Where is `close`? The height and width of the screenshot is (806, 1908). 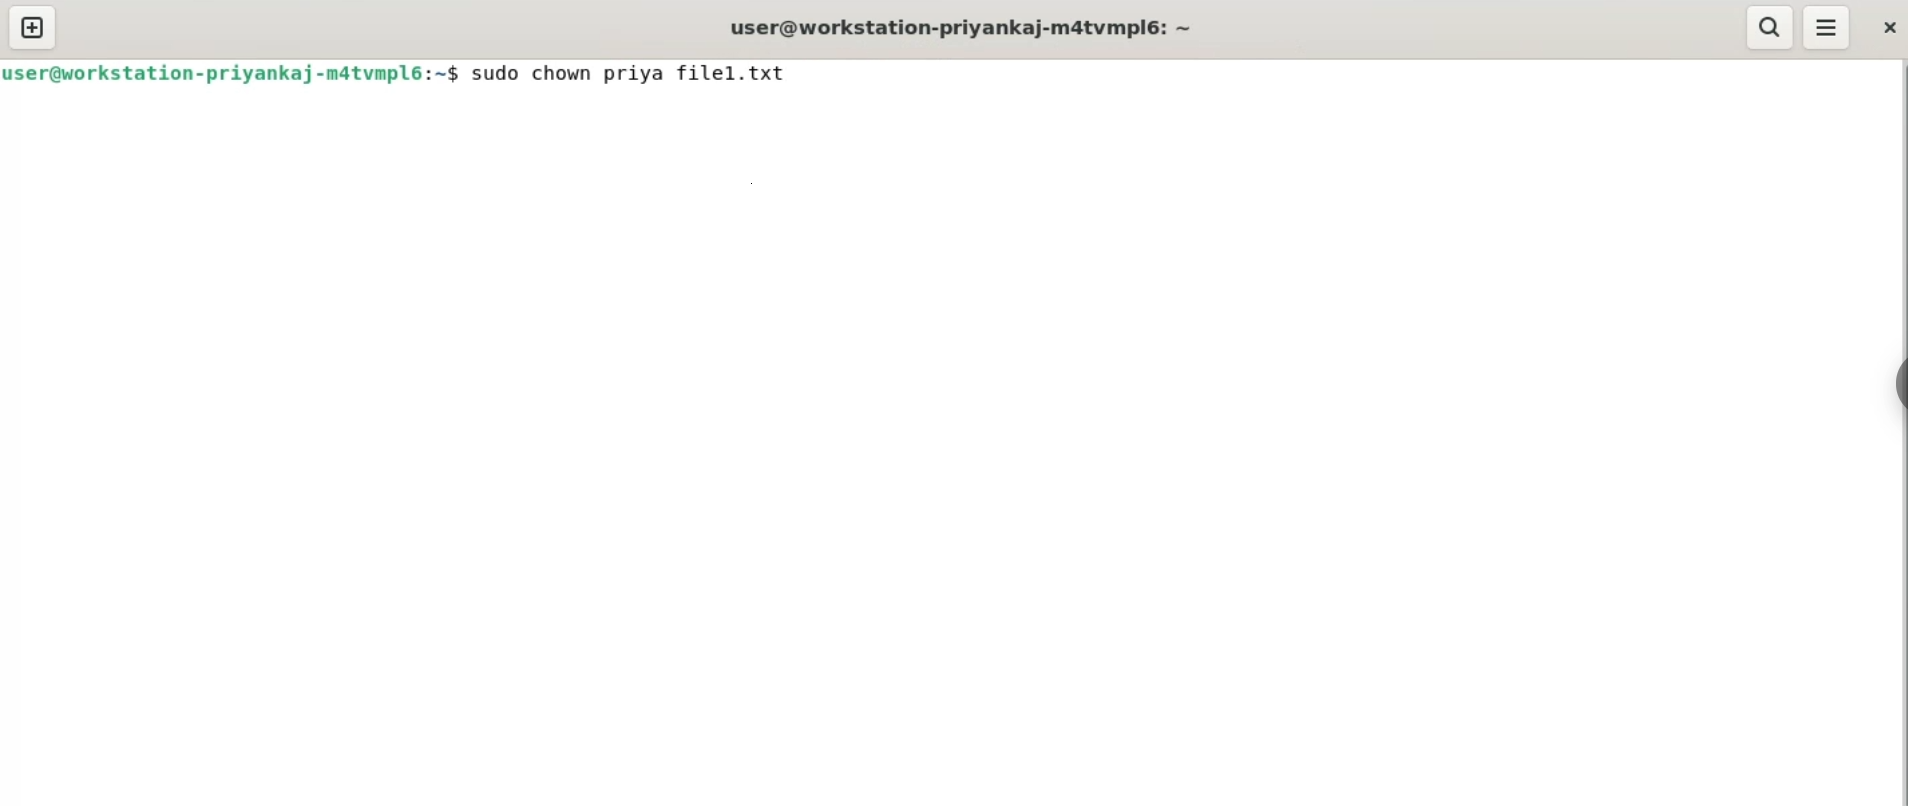 close is located at coordinates (1892, 30).